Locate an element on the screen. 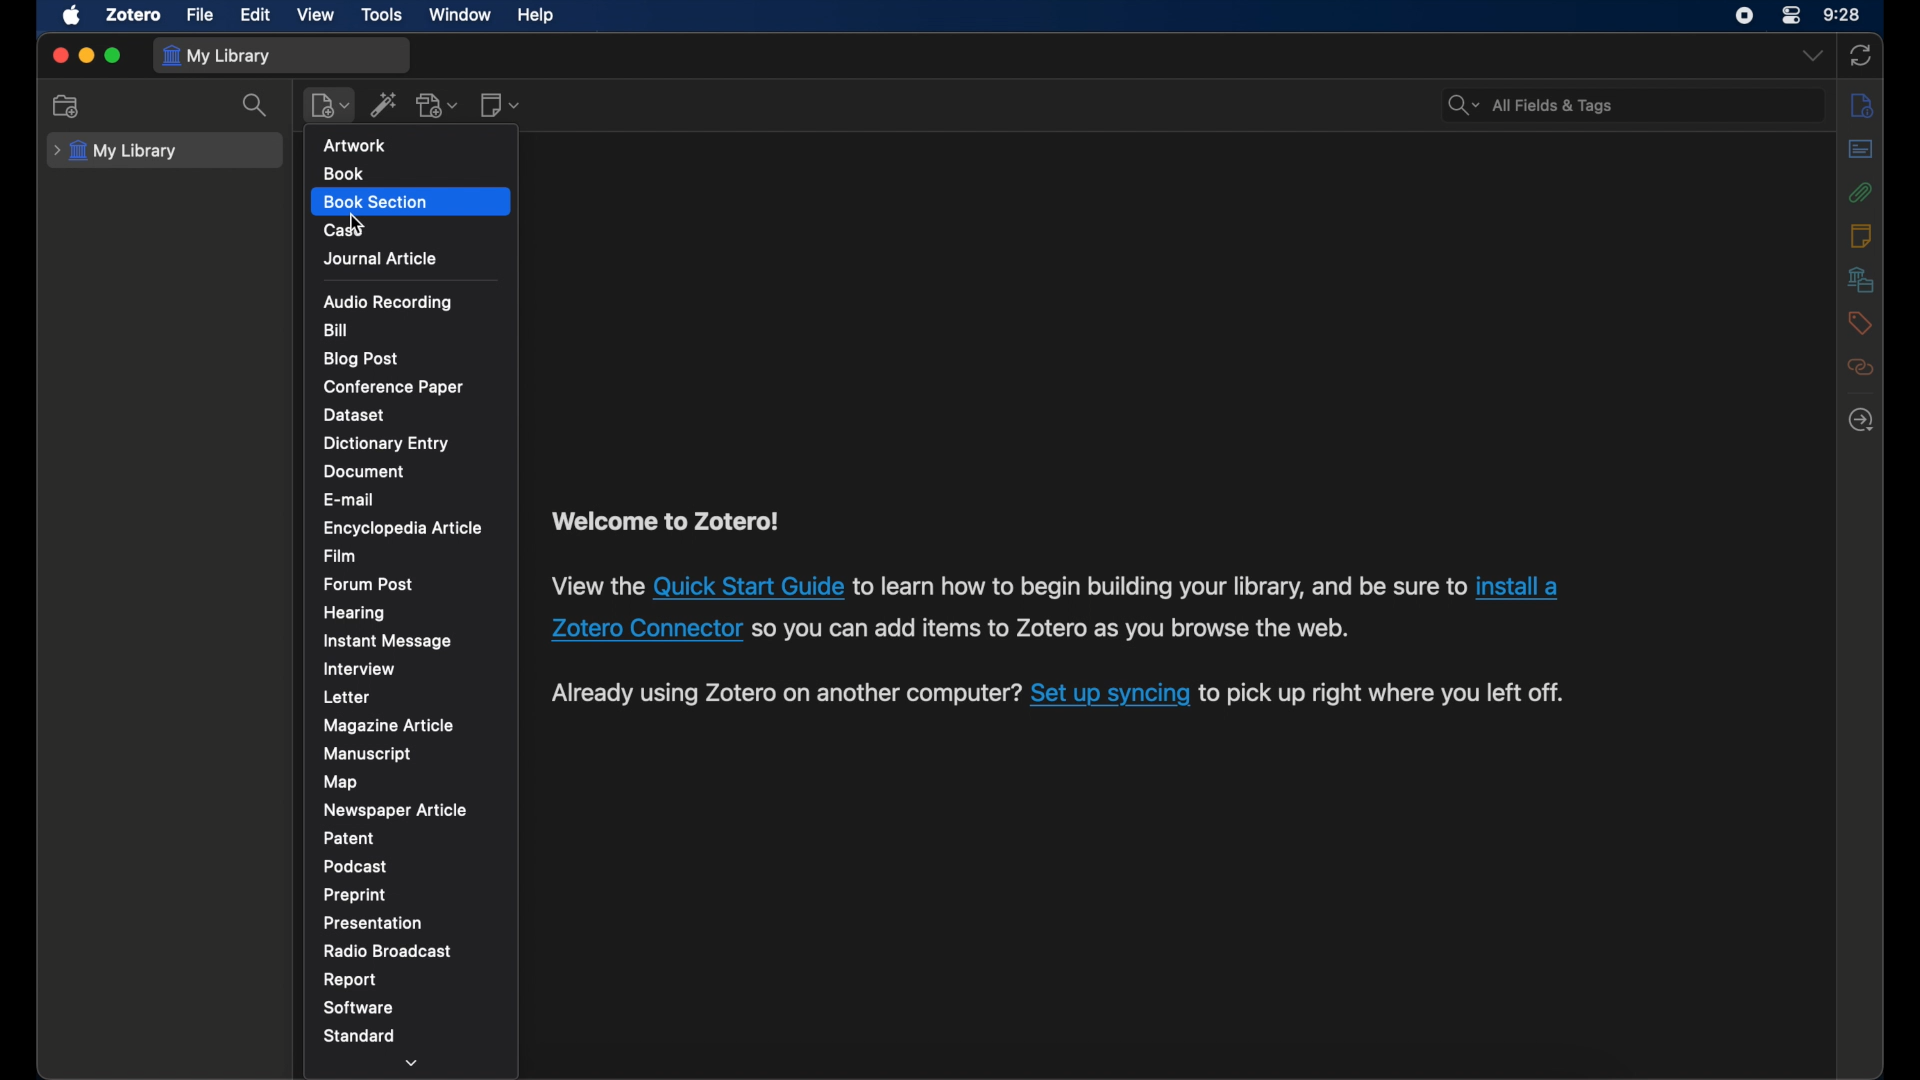 This screenshot has width=1920, height=1080. software is located at coordinates (358, 1007).